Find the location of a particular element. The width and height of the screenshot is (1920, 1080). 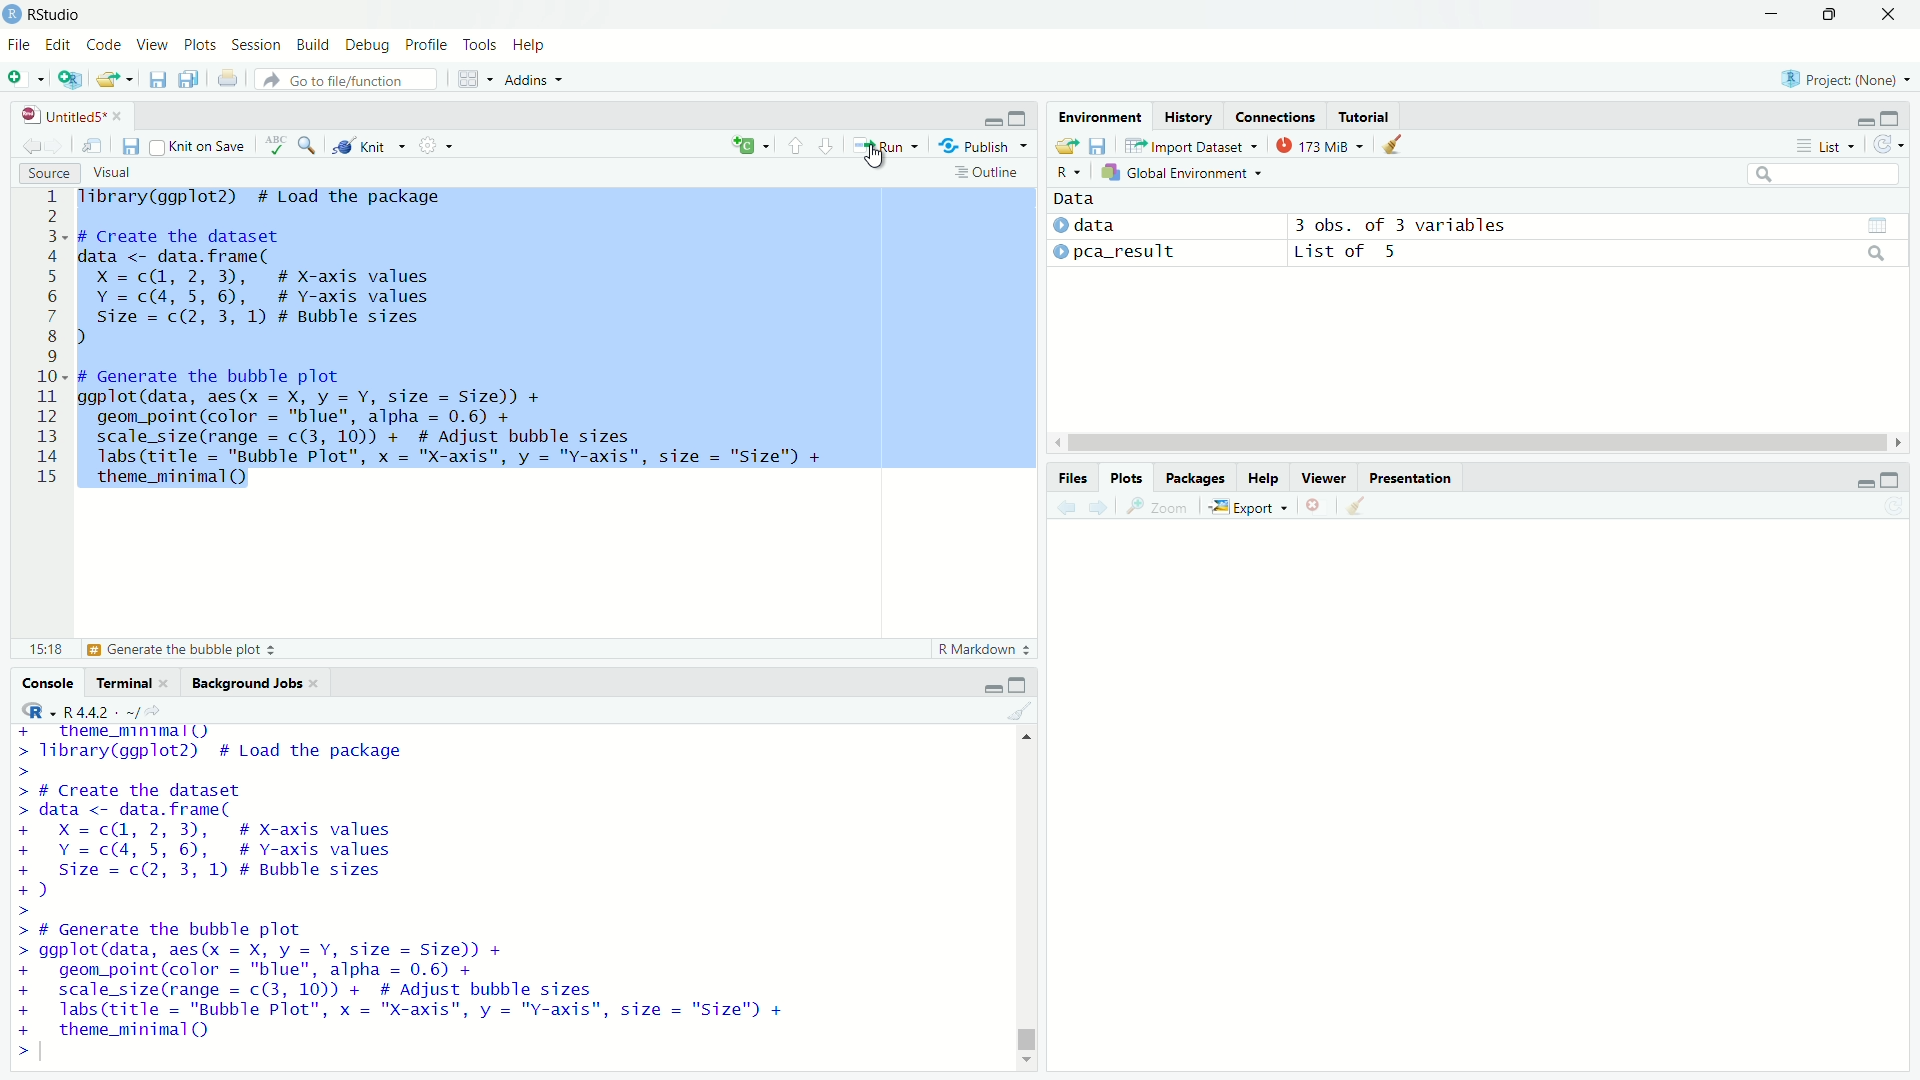

R language is located at coordinates (1068, 172).